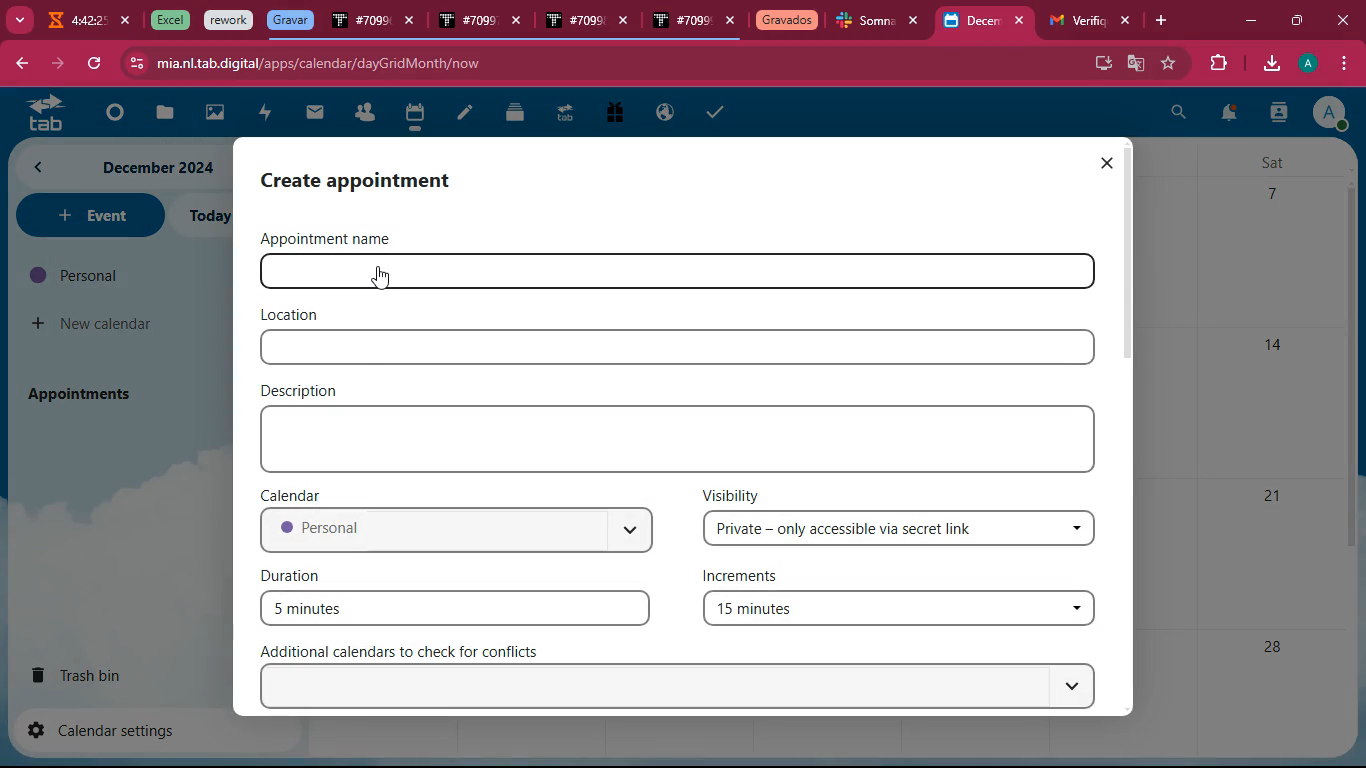 The image size is (1366, 768). What do you see at coordinates (229, 21) in the screenshot?
I see `tab` at bounding box center [229, 21].